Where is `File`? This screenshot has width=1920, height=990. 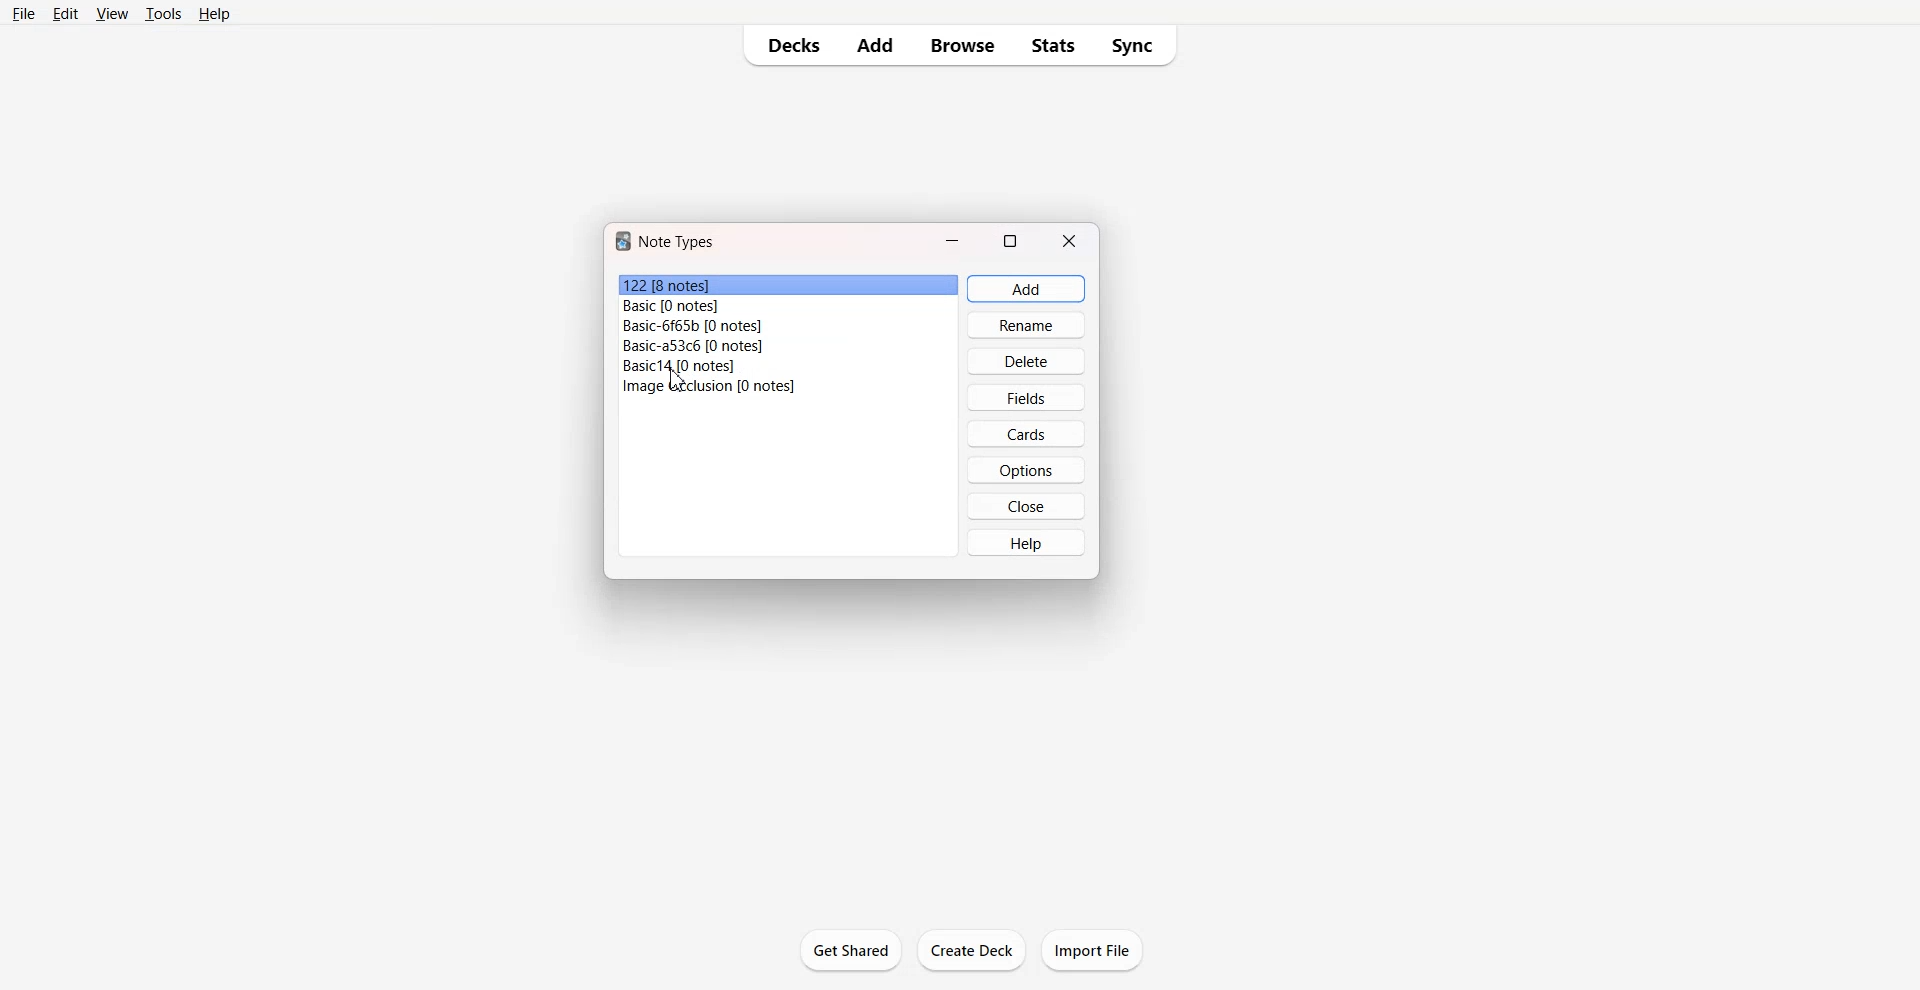 File is located at coordinates (789, 346).